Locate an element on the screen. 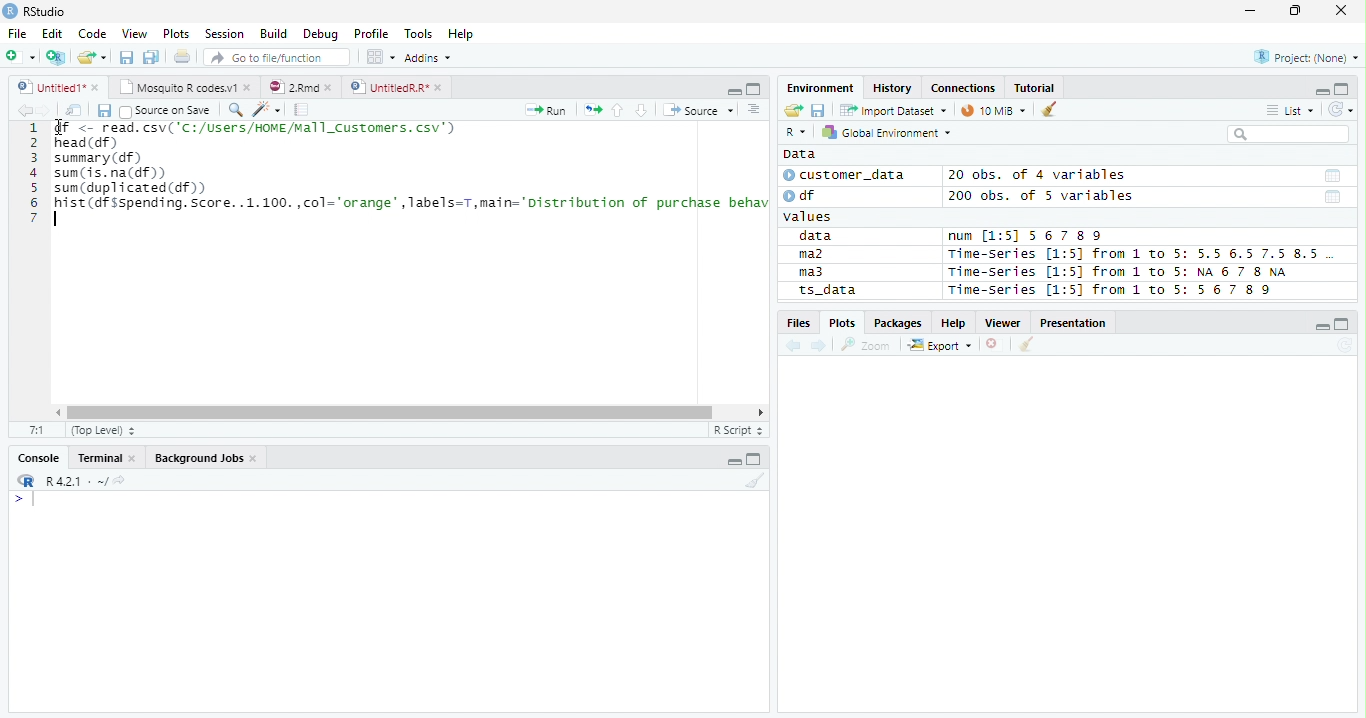  Top Level is located at coordinates (101, 431).